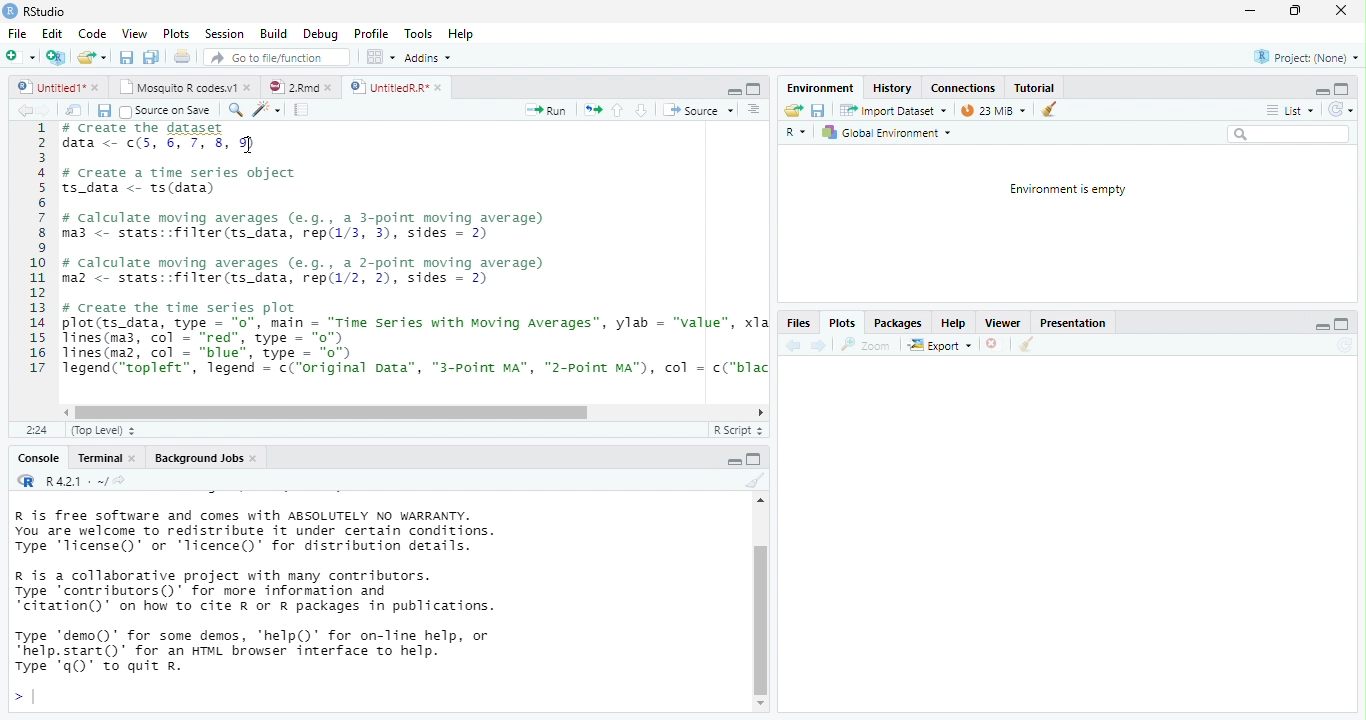 This screenshot has width=1366, height=720. I want to click on maximize, so click(1342, 88).